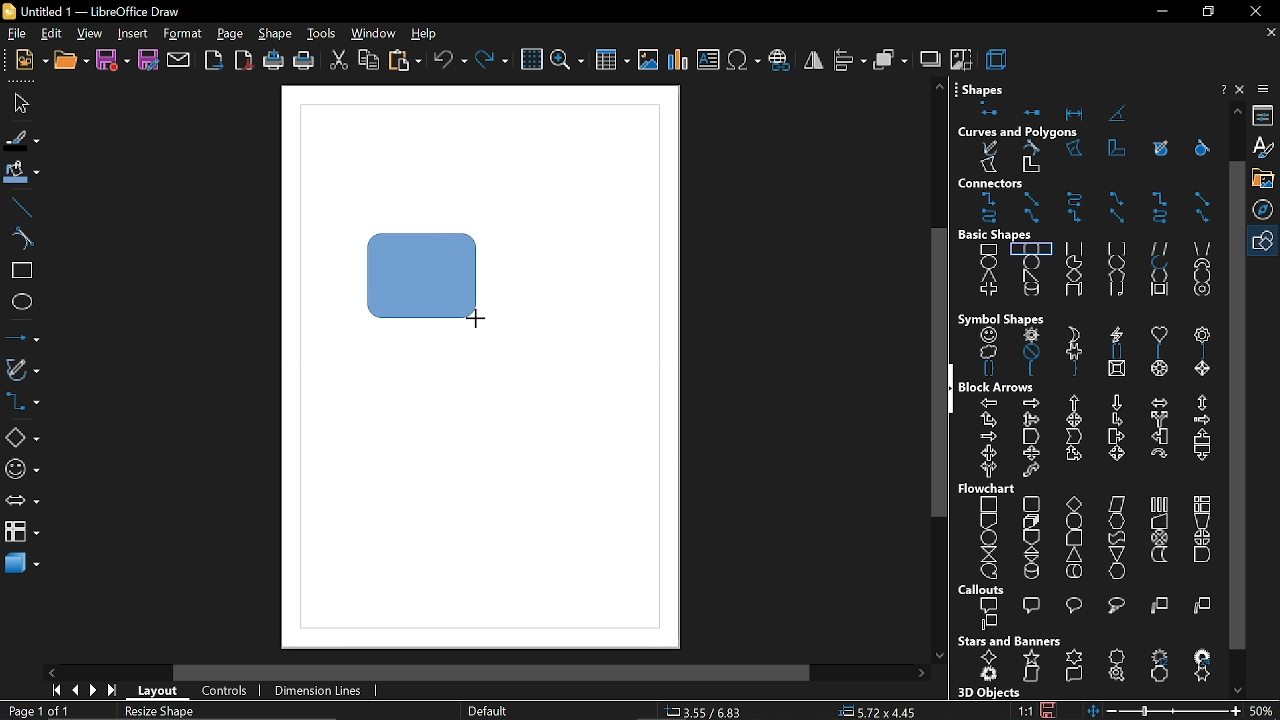  I want to click on rectangle, so click(22, 272).